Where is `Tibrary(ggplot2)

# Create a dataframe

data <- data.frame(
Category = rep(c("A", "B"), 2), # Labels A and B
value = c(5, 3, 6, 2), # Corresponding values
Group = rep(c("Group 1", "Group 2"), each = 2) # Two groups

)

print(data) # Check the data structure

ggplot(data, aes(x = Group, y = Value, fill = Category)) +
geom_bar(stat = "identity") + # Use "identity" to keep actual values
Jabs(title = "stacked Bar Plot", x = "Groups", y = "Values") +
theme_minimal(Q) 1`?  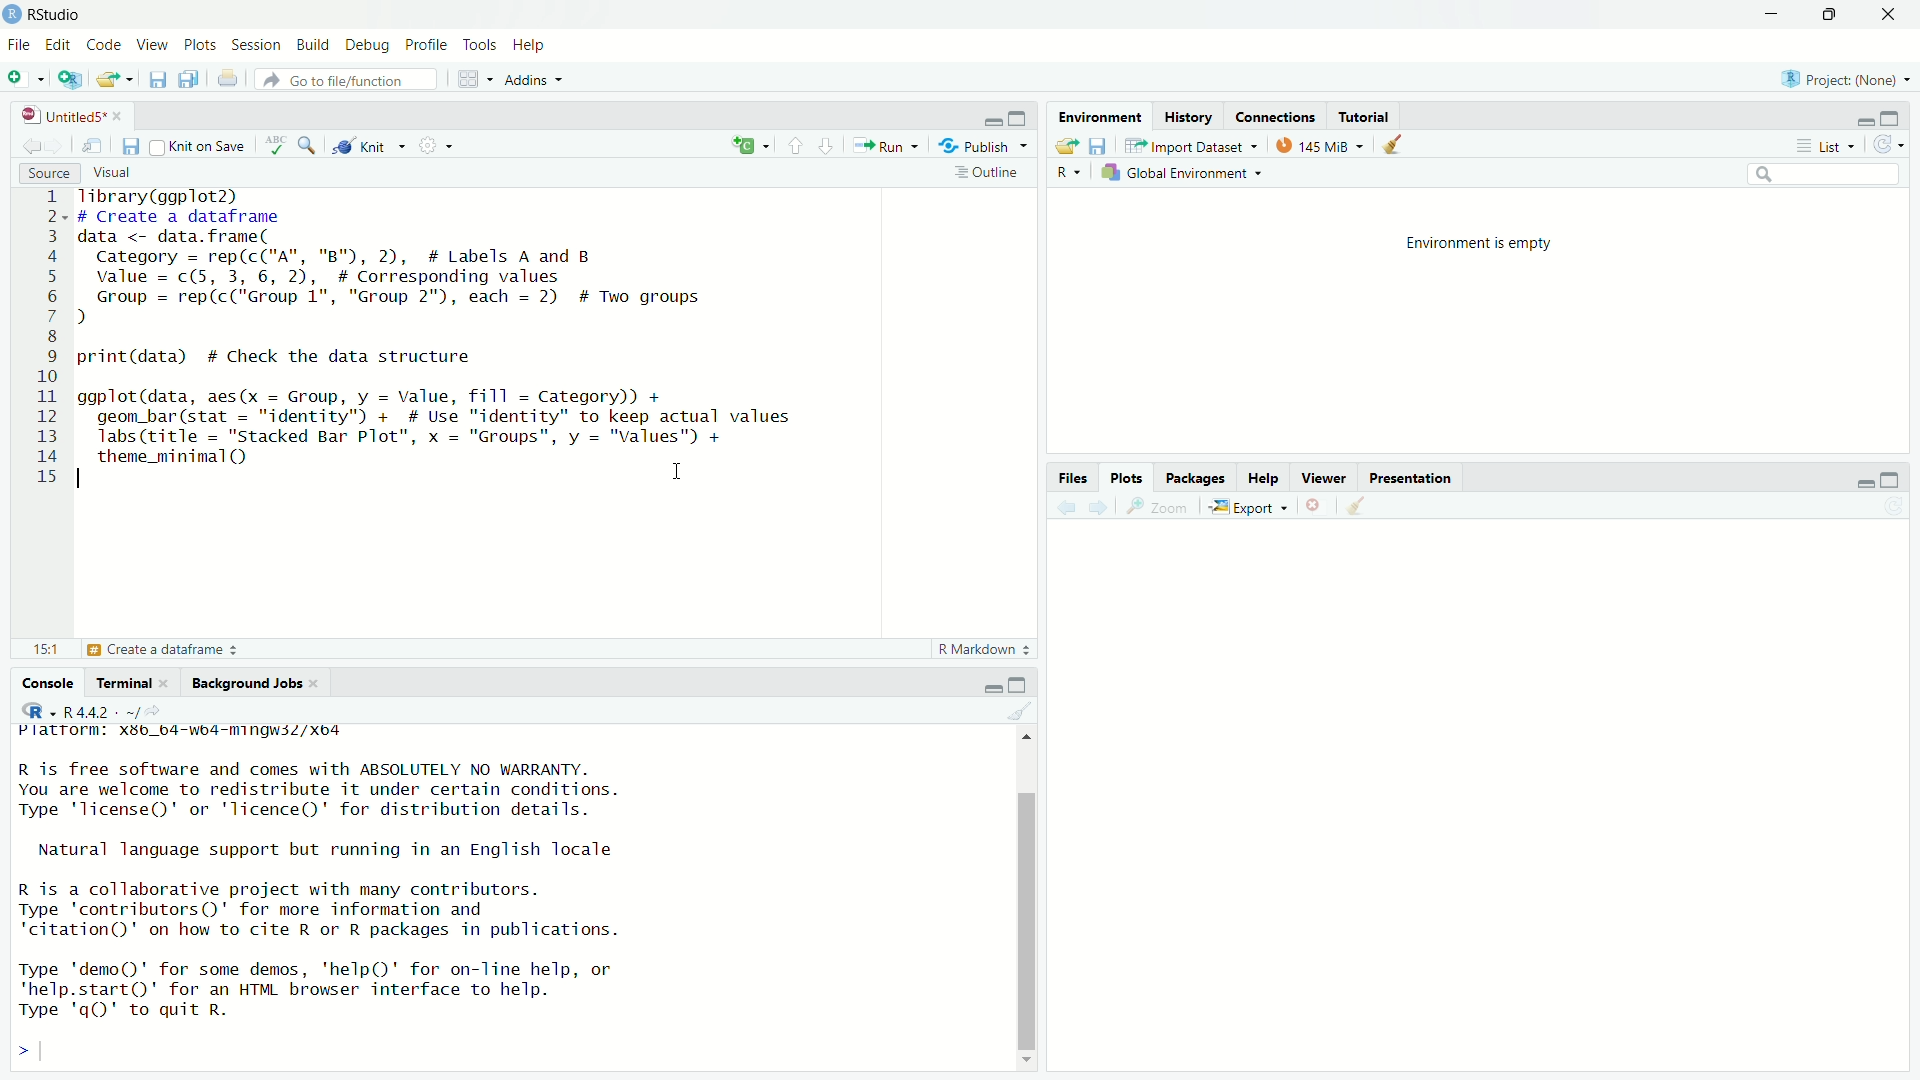
Tibrary(ggplot2)

# Create a dataframe

data <- data.frame(
Category = rep(c("A", "B"), 2), # Labels A and B
value = c(5, 3, 6, 2), # Corresponding values
Group = rep(c("Group 1", "Group 2"), each = 2) # Two groups

)

print(data) # Check the data structure

ggplot(data, aes(x = Group, y = Value, fill = Category)) +
geom_bar(stat = "identity") + # Use "identity" to keep actual values
Jabs(title = "stacked Bar Plot", x = "Groups", y = "Values") +
theme_minimal(Q) 1 is located at coordinates (481, 344).